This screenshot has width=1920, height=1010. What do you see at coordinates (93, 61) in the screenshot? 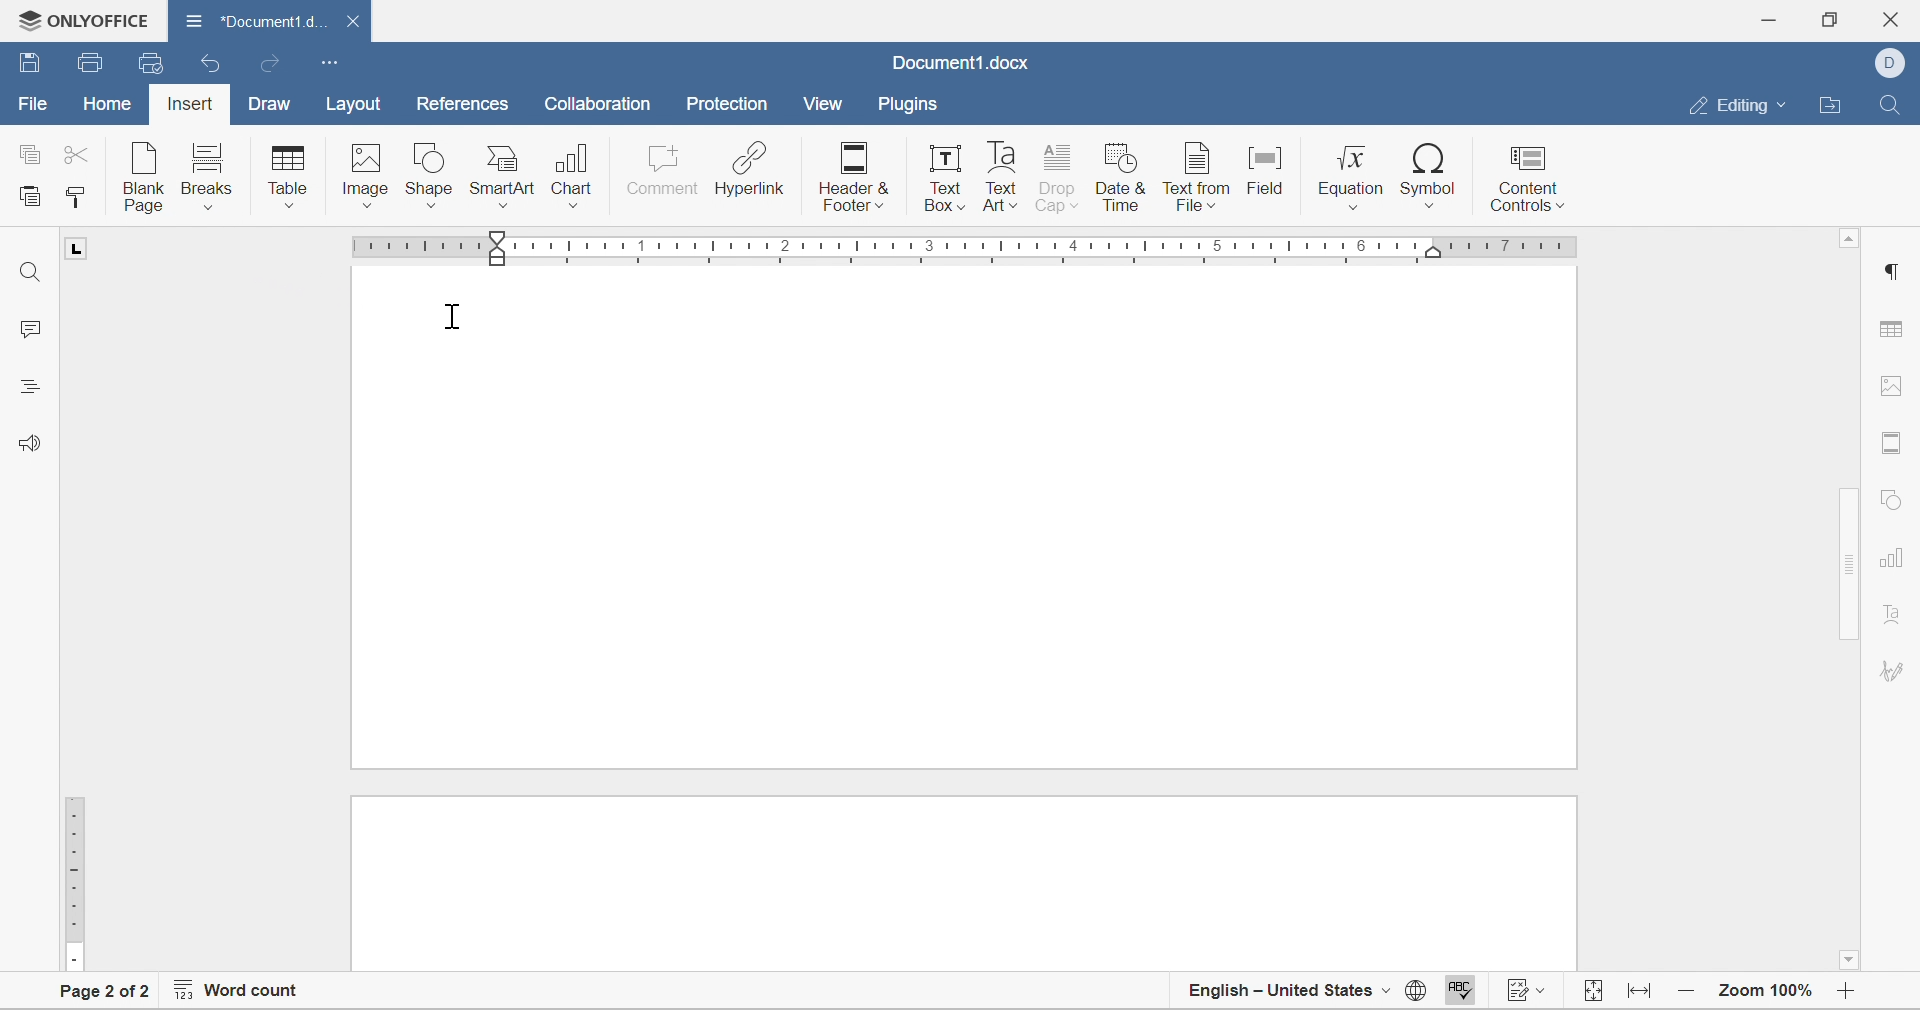
I see `Print file` at bounding box center [93, 61].